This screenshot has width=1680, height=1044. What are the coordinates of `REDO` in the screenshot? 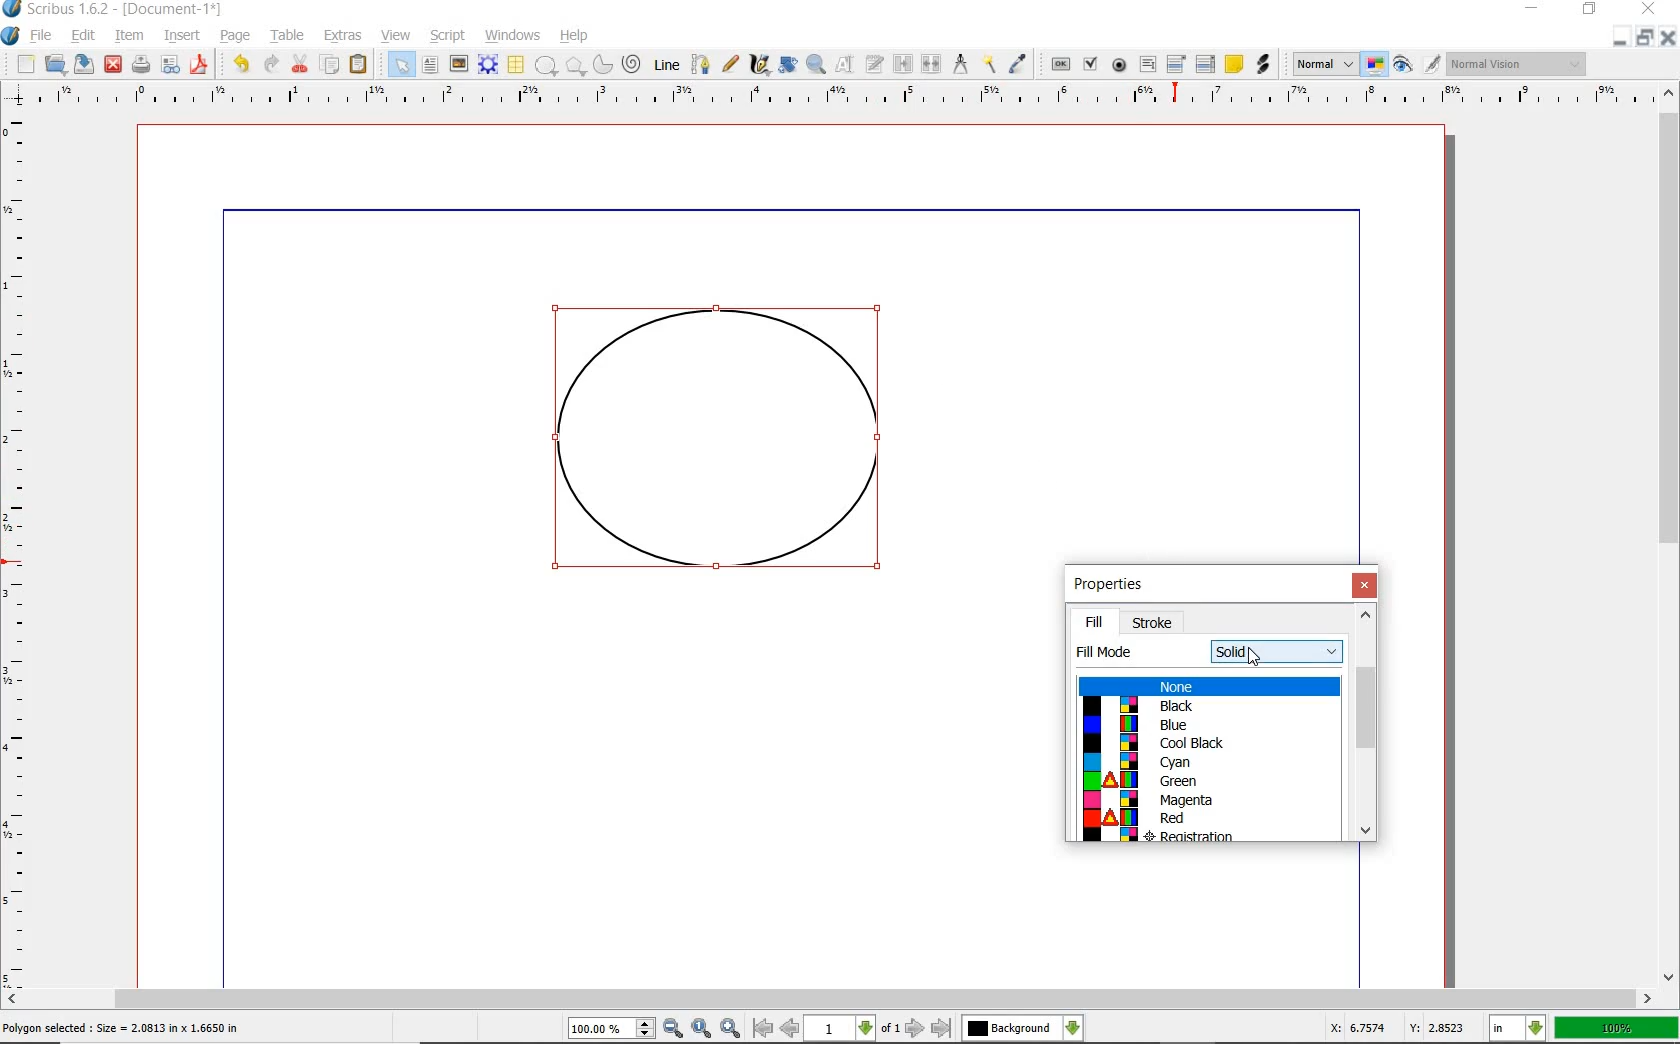 It's located at (271, 62).